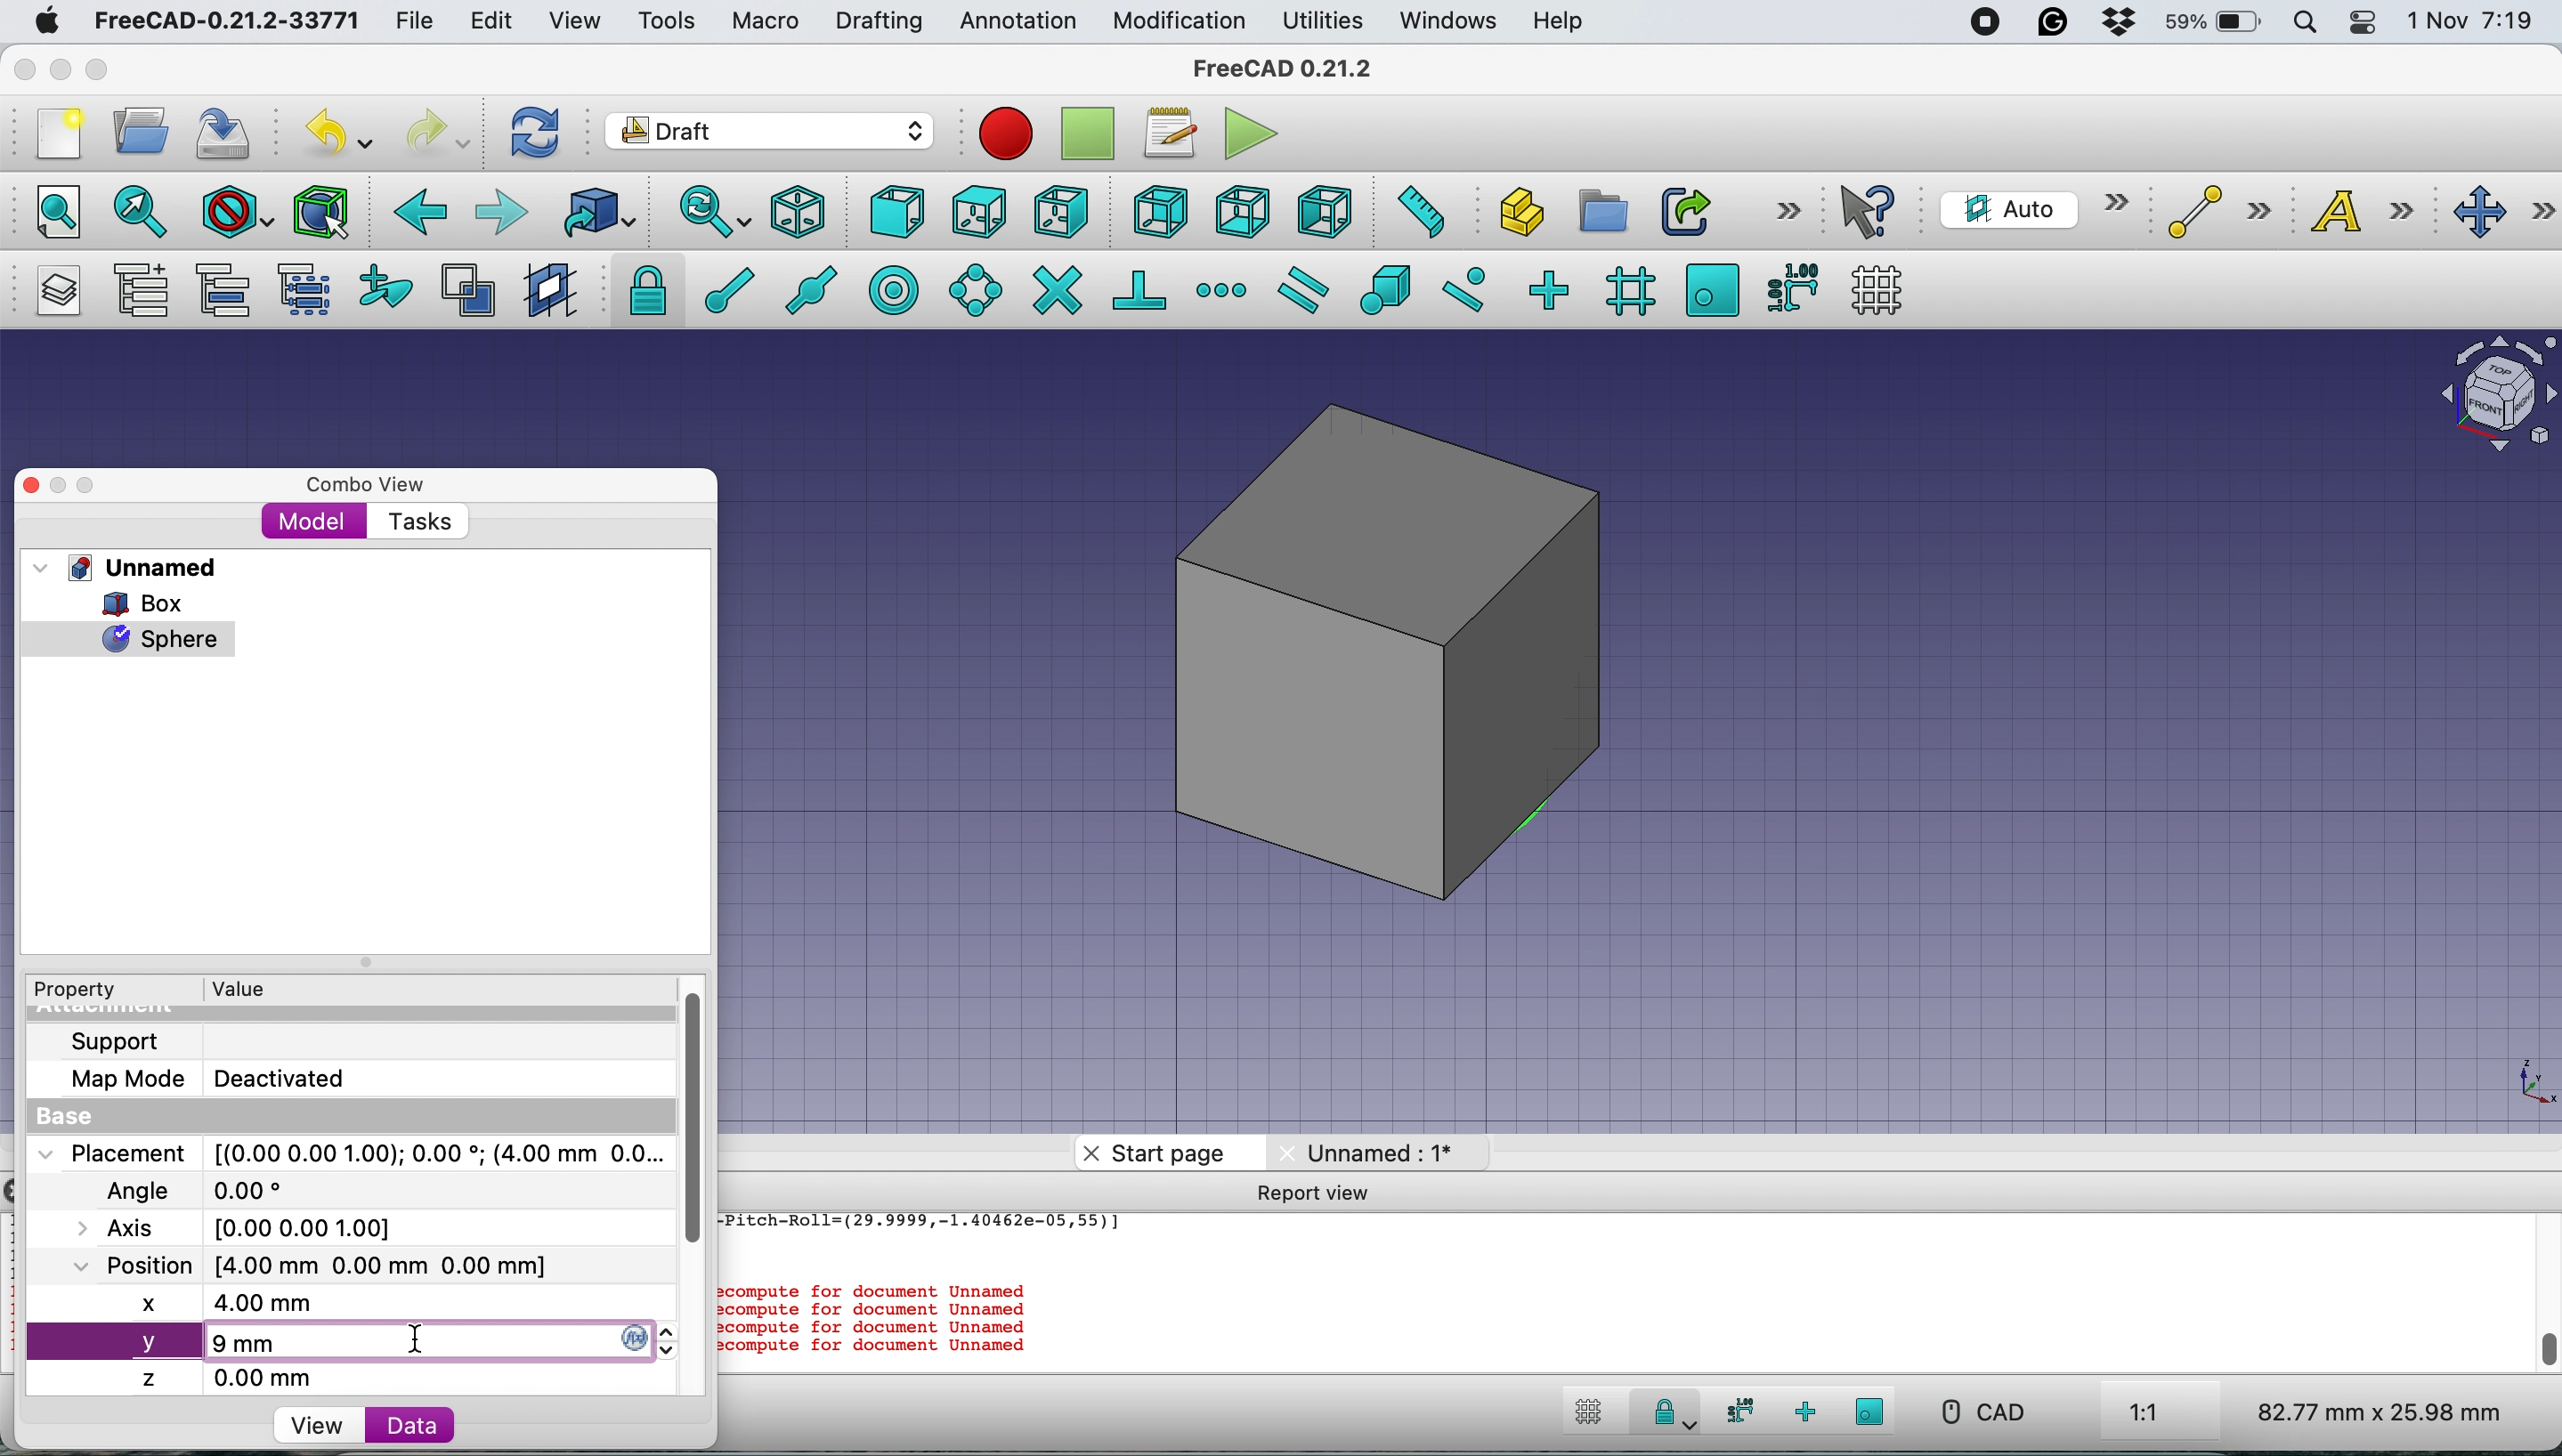  Describe the element at coordinates (417, 523) in the screenshot. I see `tasks` at that location.